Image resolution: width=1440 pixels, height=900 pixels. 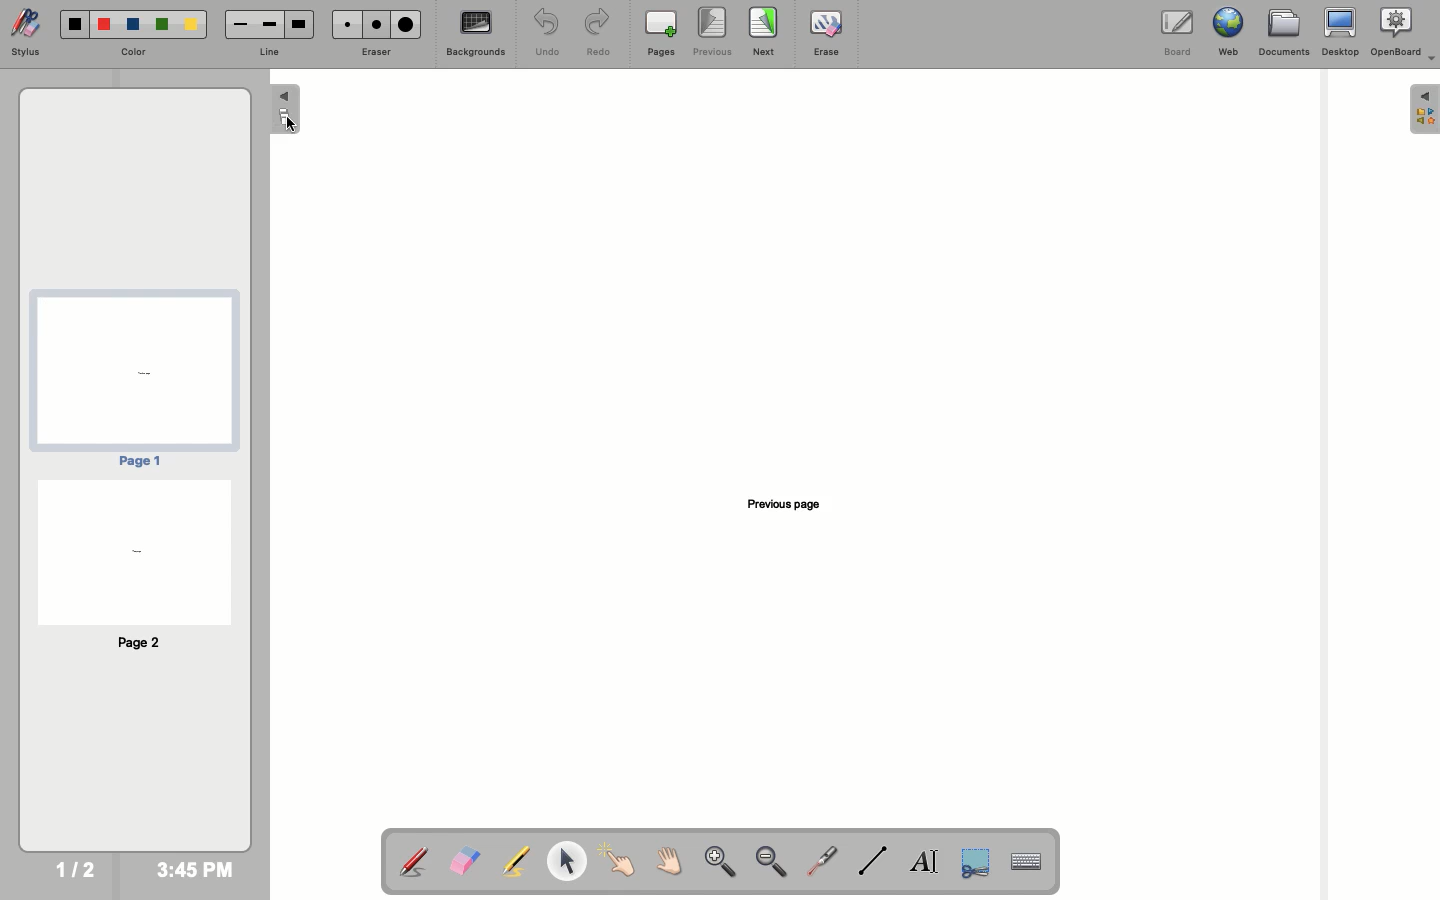 I want to click on Erase annotation, so click(x=464, y=861).